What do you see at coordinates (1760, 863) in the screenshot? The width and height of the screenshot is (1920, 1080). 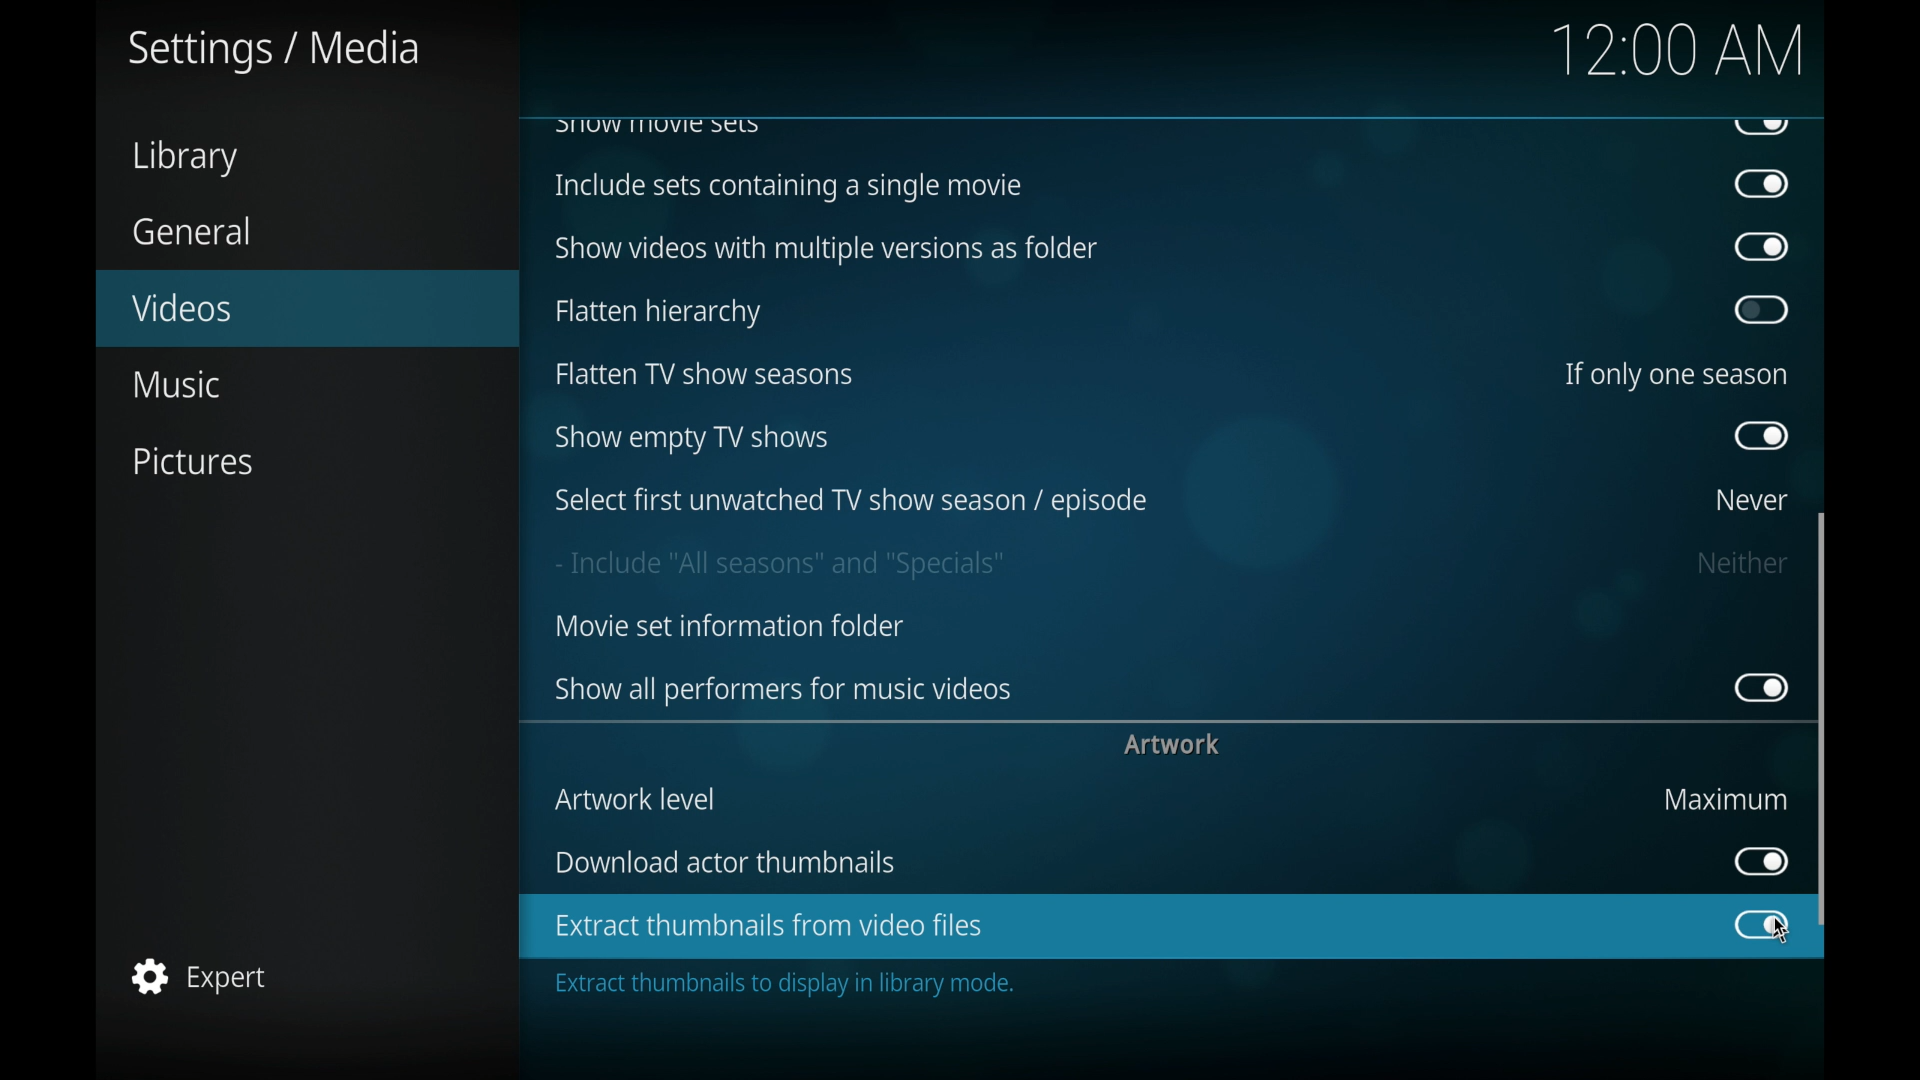 I see `toggle button` at bounding box center [1760, 863].